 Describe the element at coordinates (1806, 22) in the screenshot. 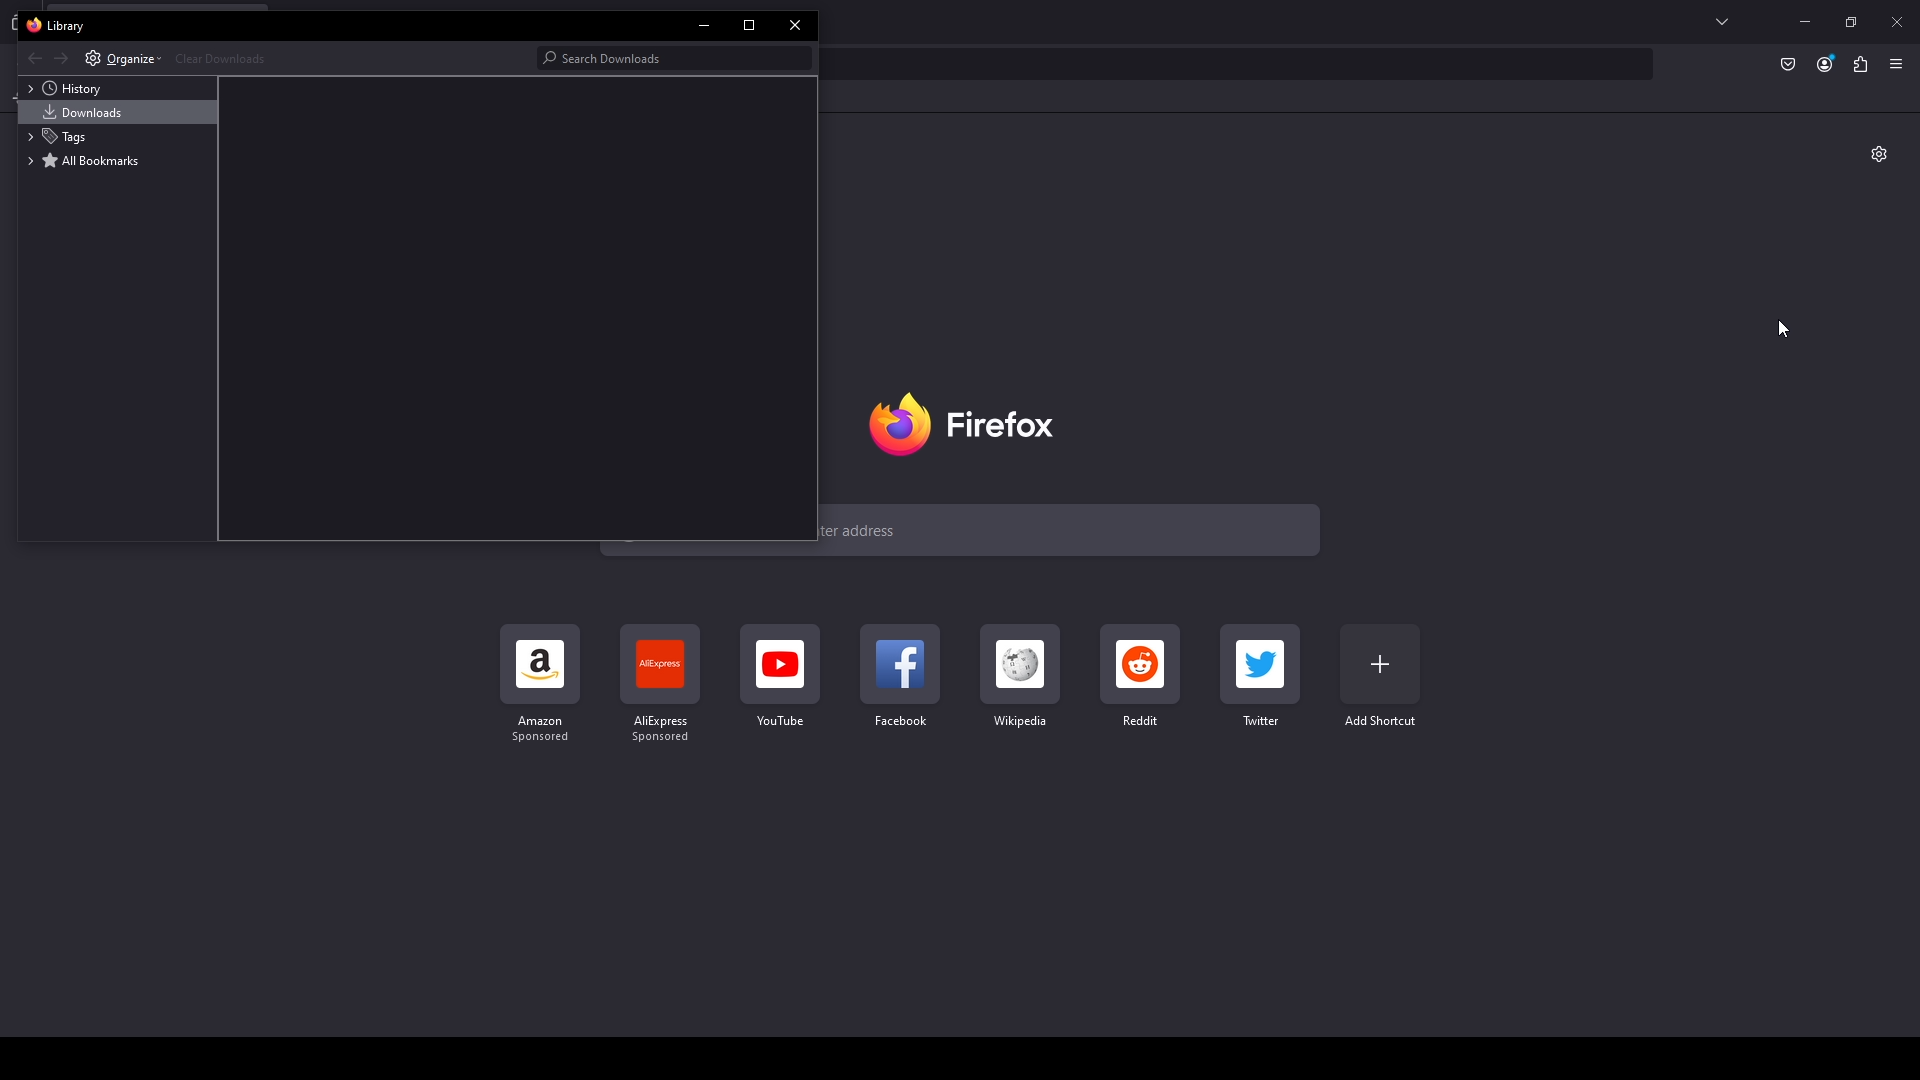

I see `Minimize` at that location.